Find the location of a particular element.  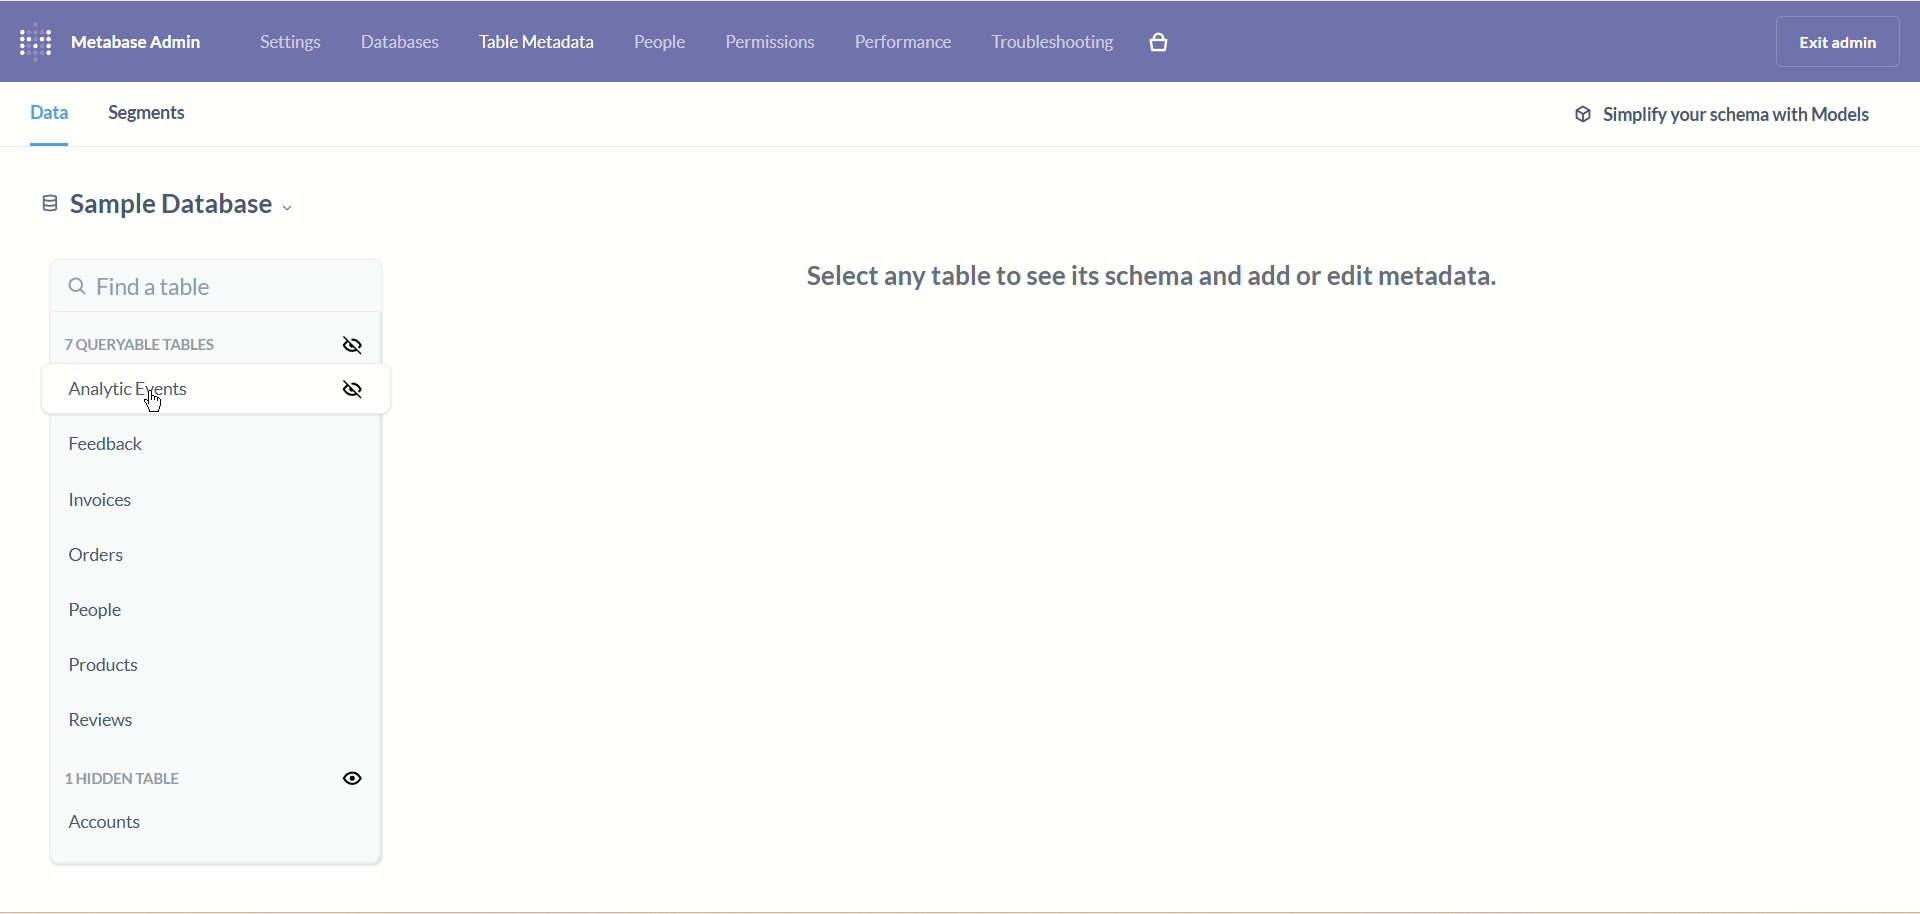

Feedback is located at coordinates (117, 447).